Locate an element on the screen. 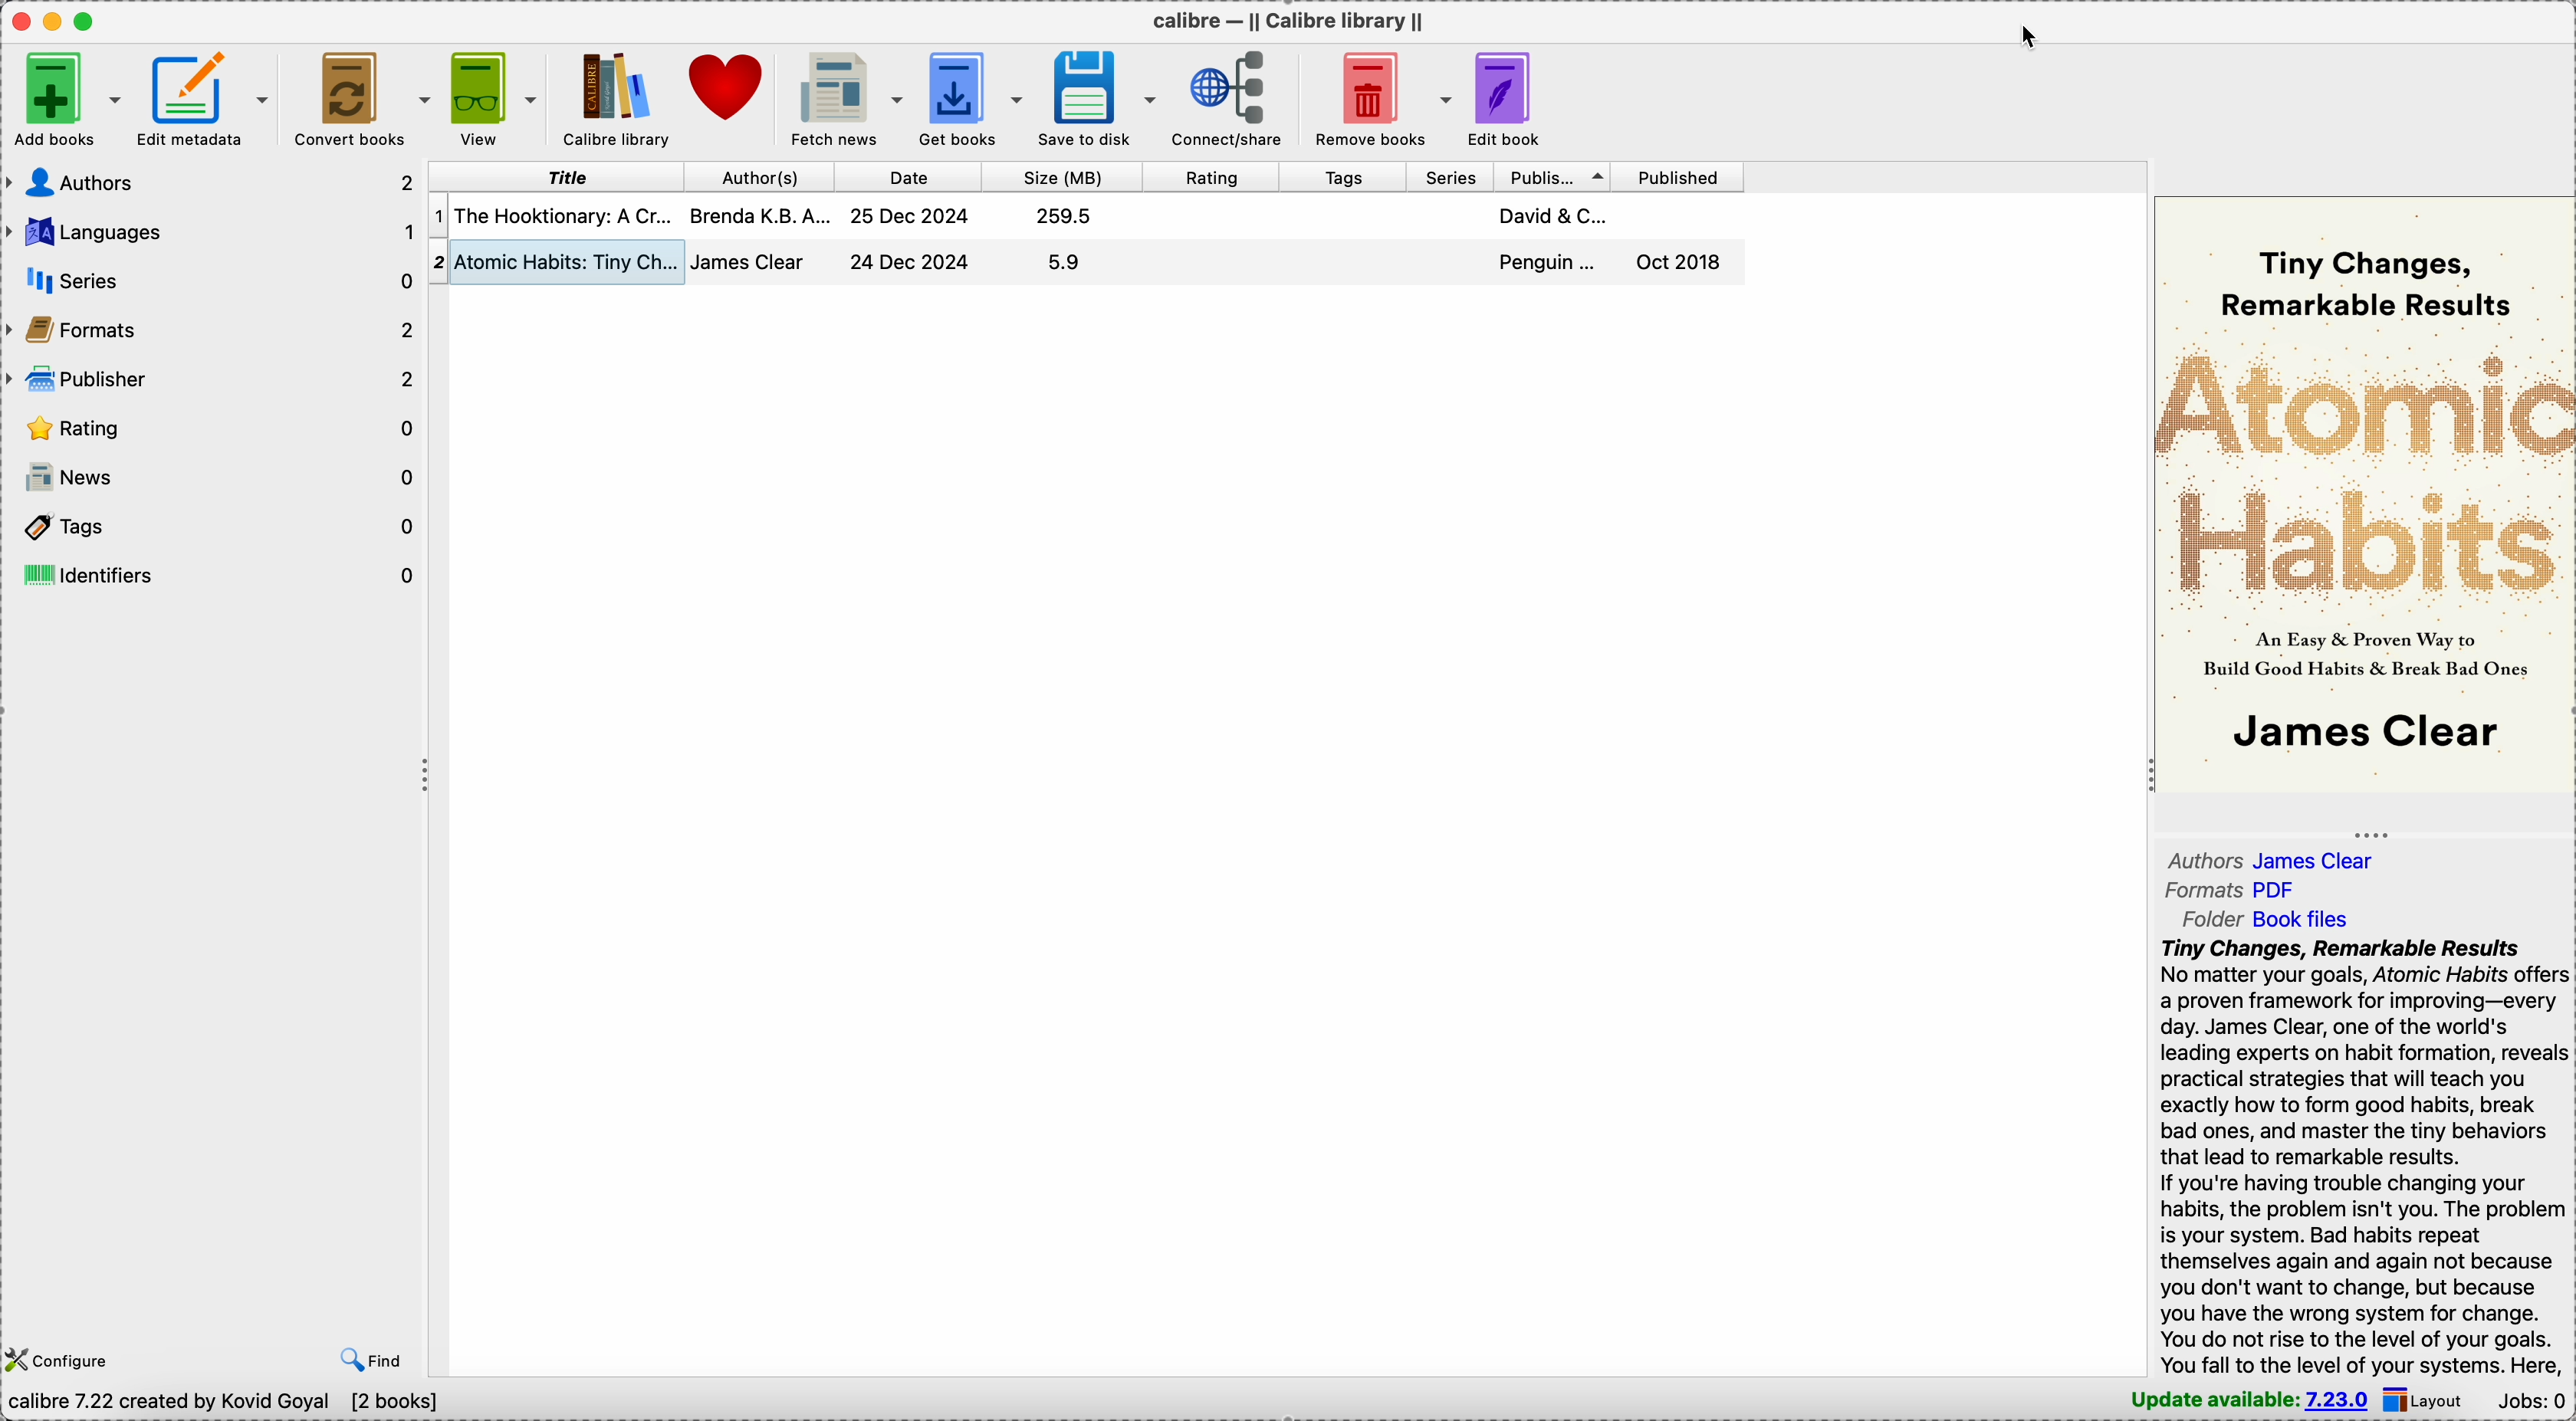  penguin... is located at coordinates (1546, 263).